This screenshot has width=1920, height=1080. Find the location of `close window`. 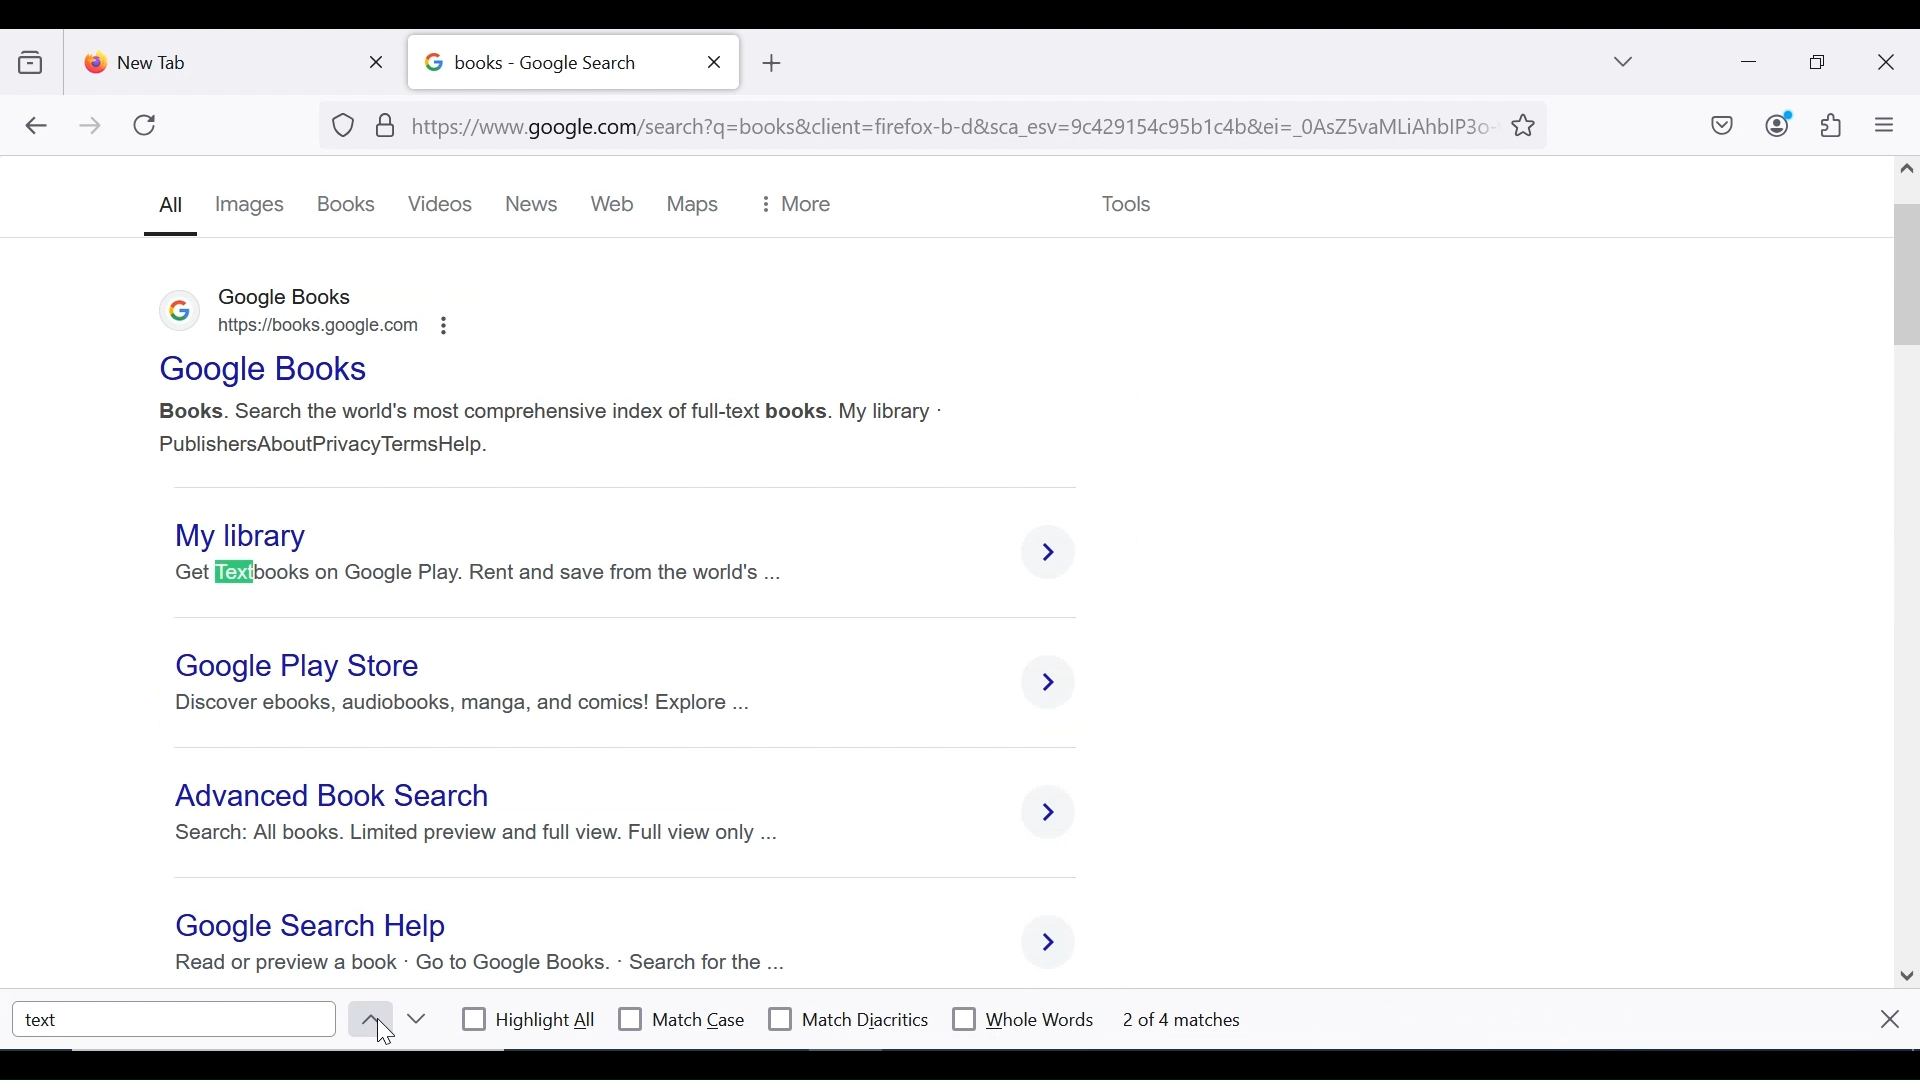

close window is located at coordinates (1887, 63).